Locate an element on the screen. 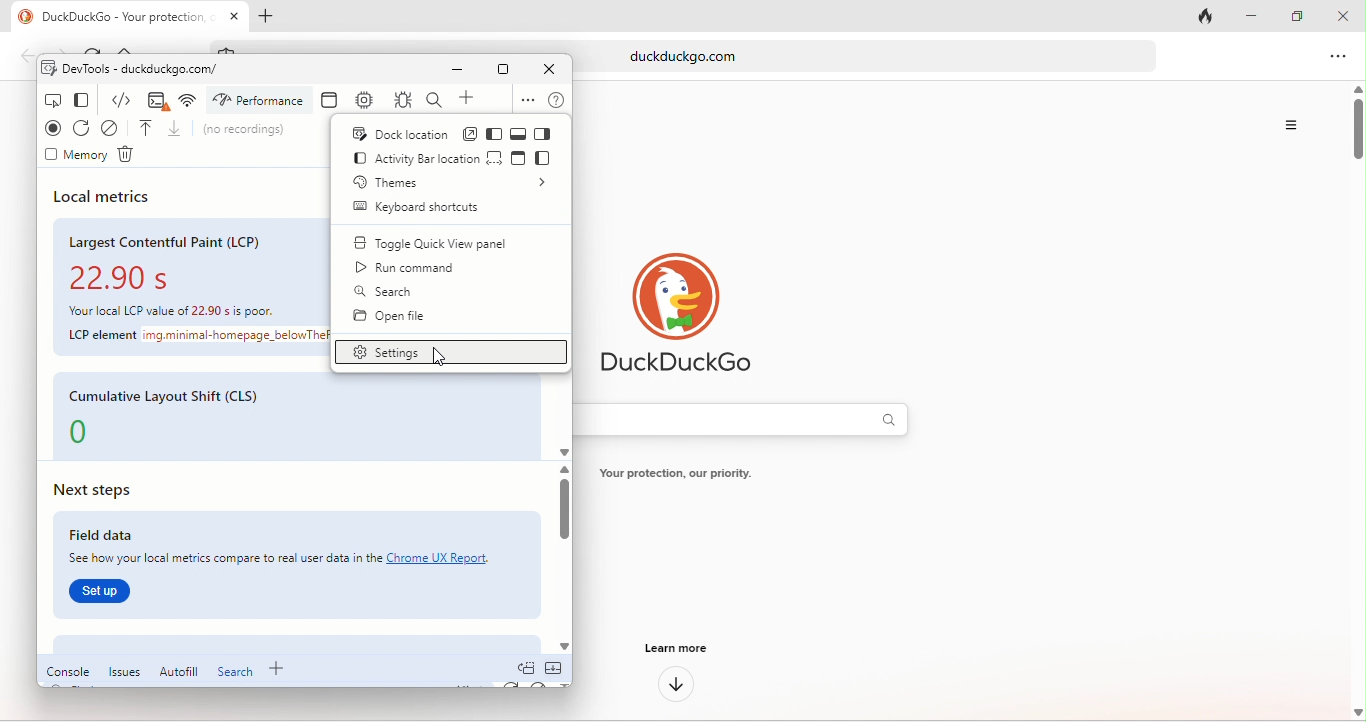  autofill is located at coordinates (176, 667).